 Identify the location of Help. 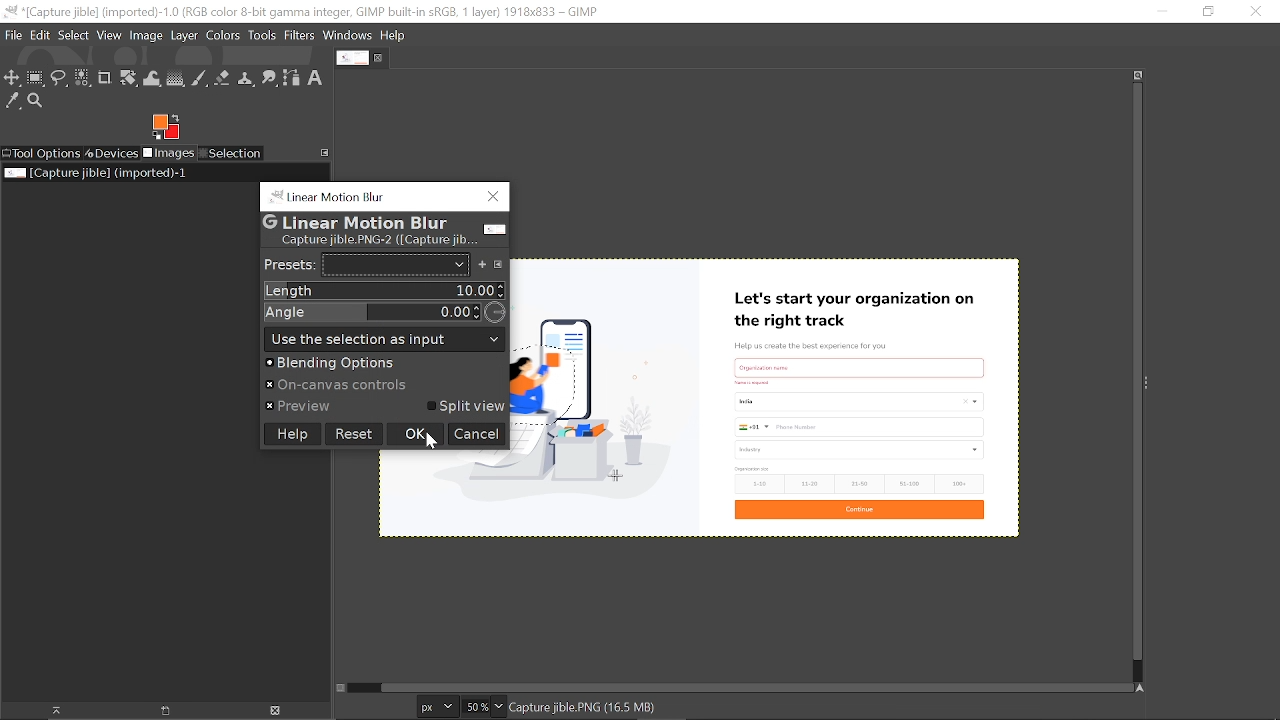
(290, 434).